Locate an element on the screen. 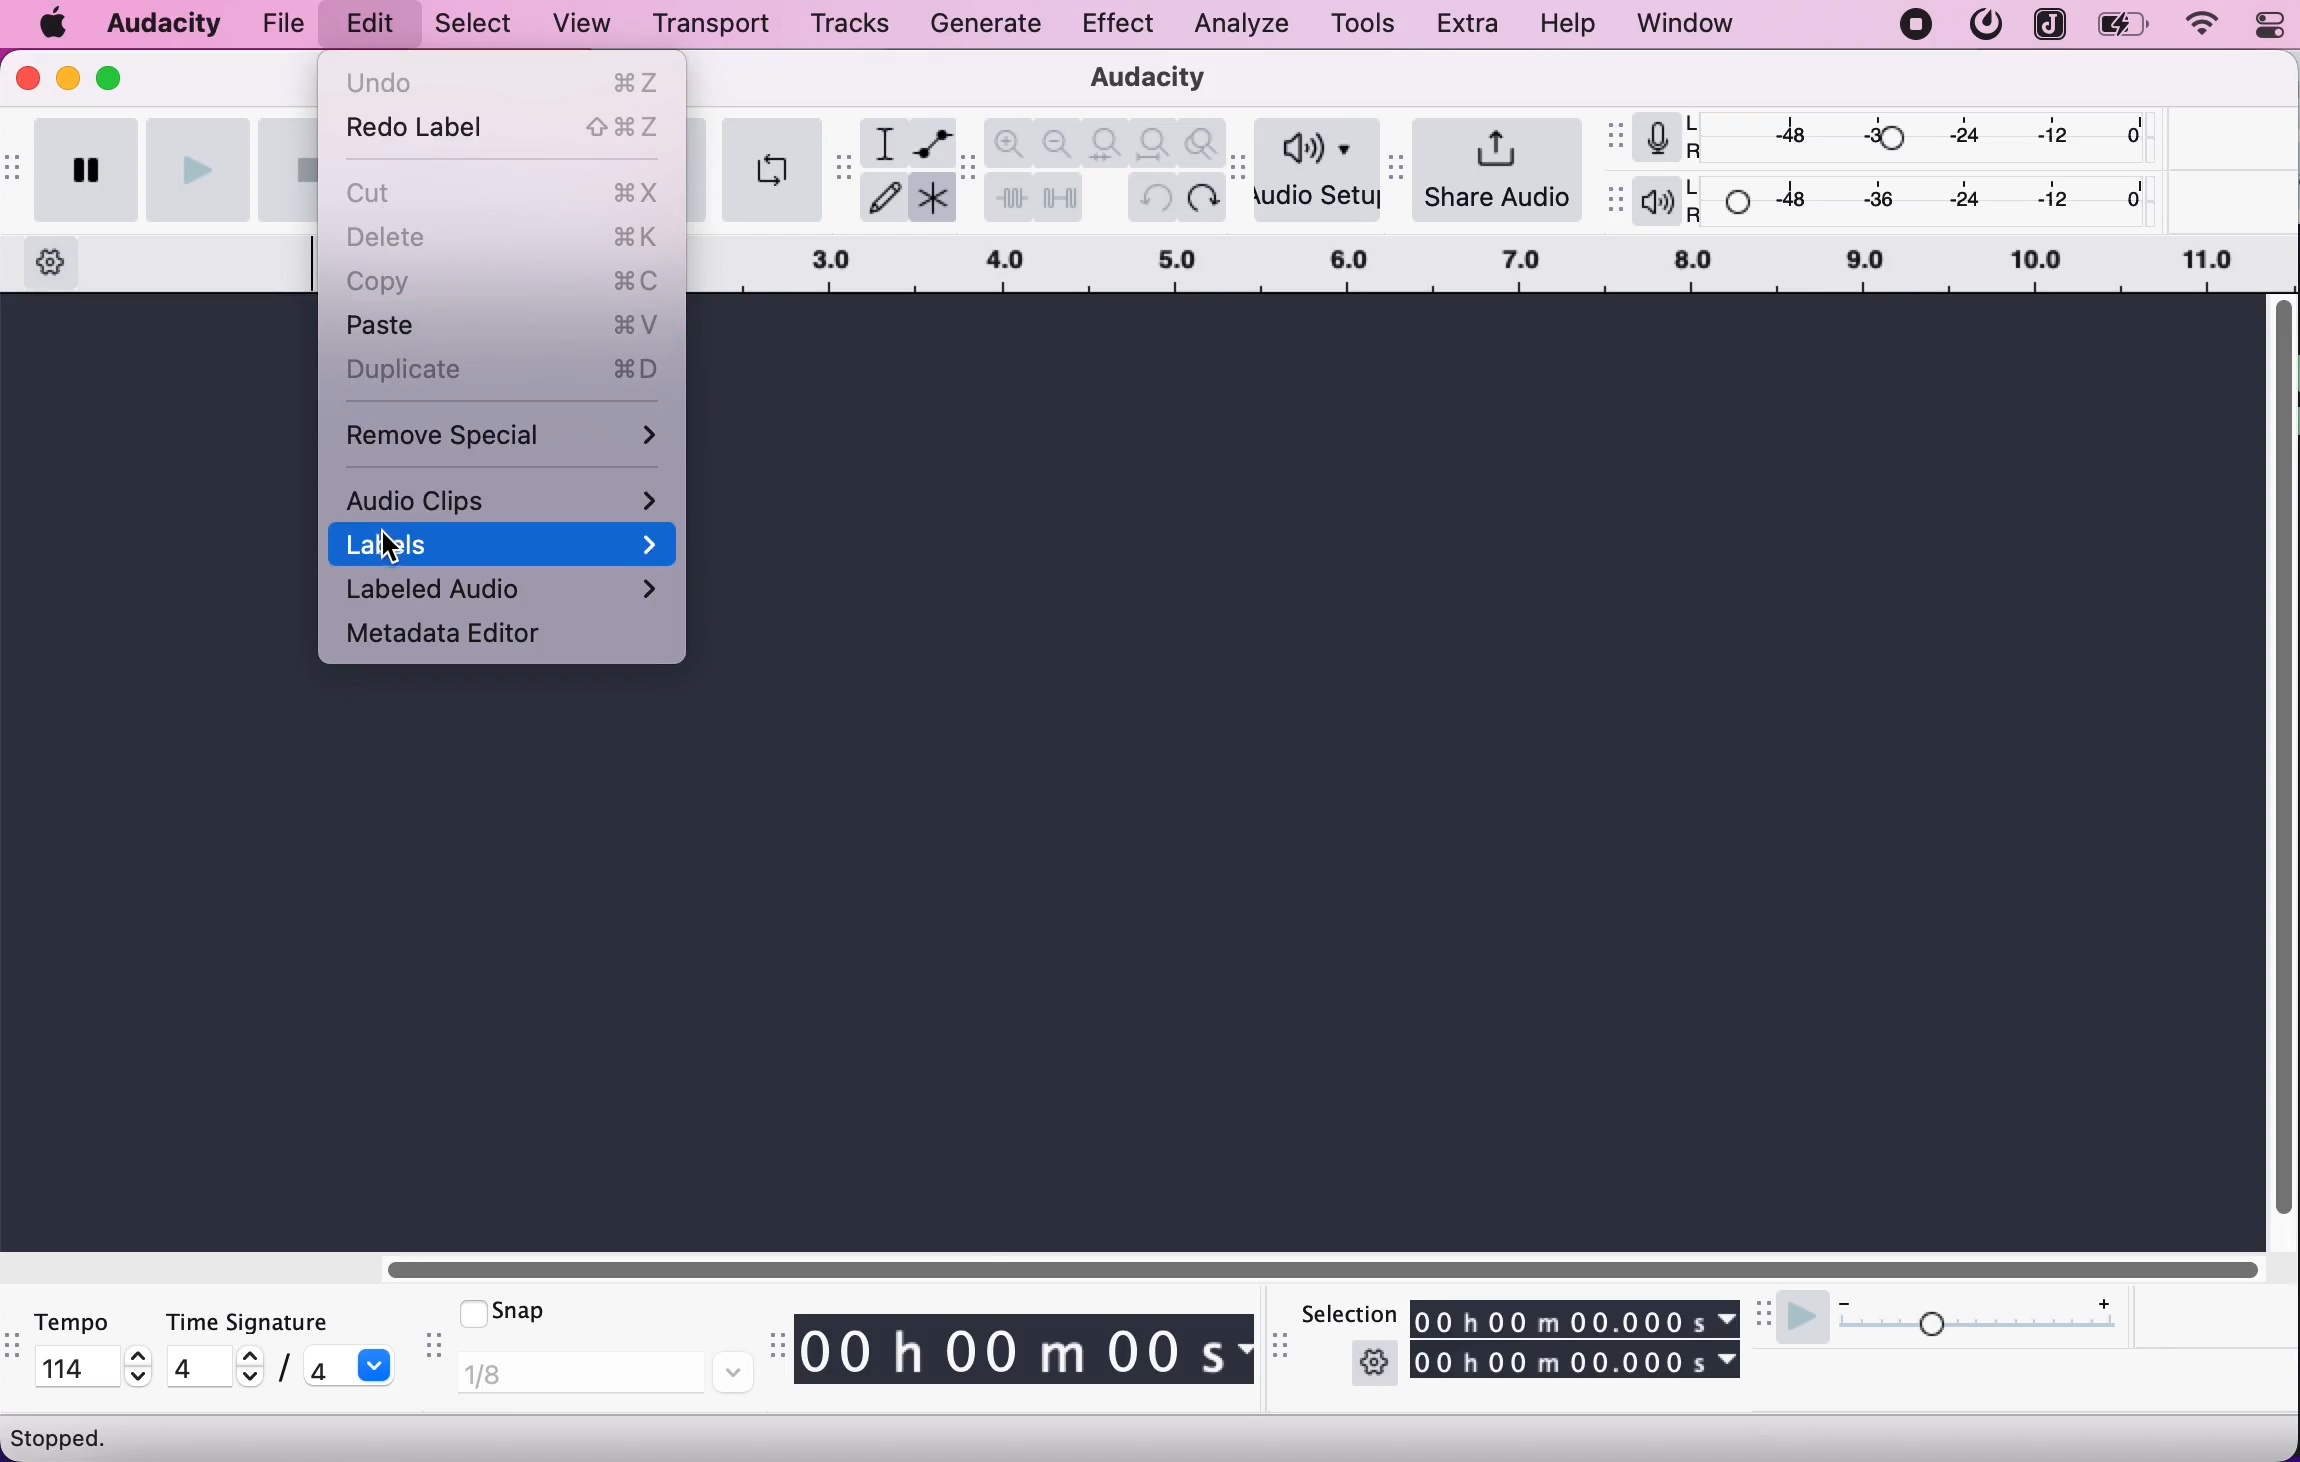 This screenshot has width=2300, height=1462. undo is located at coordinates (1156, 197).